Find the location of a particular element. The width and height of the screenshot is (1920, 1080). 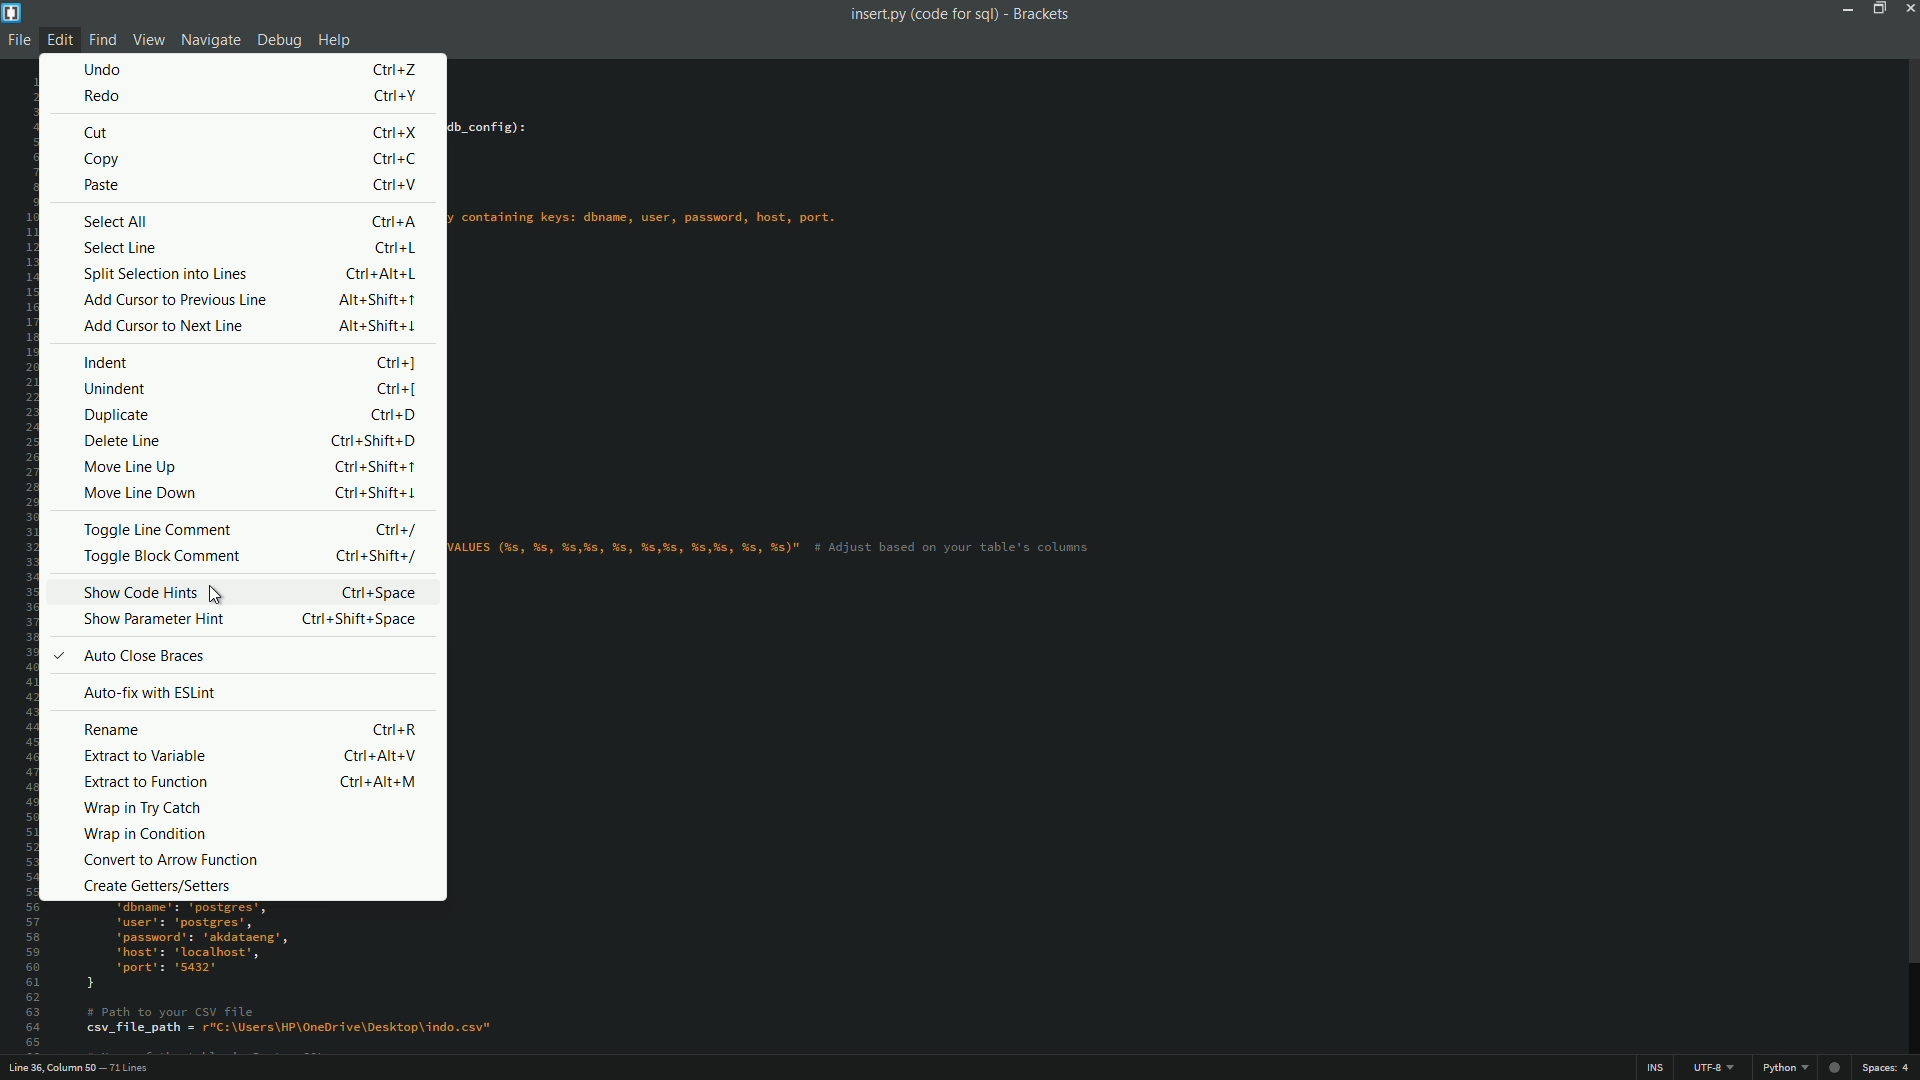

delete line is located at coordinates (122, 441).